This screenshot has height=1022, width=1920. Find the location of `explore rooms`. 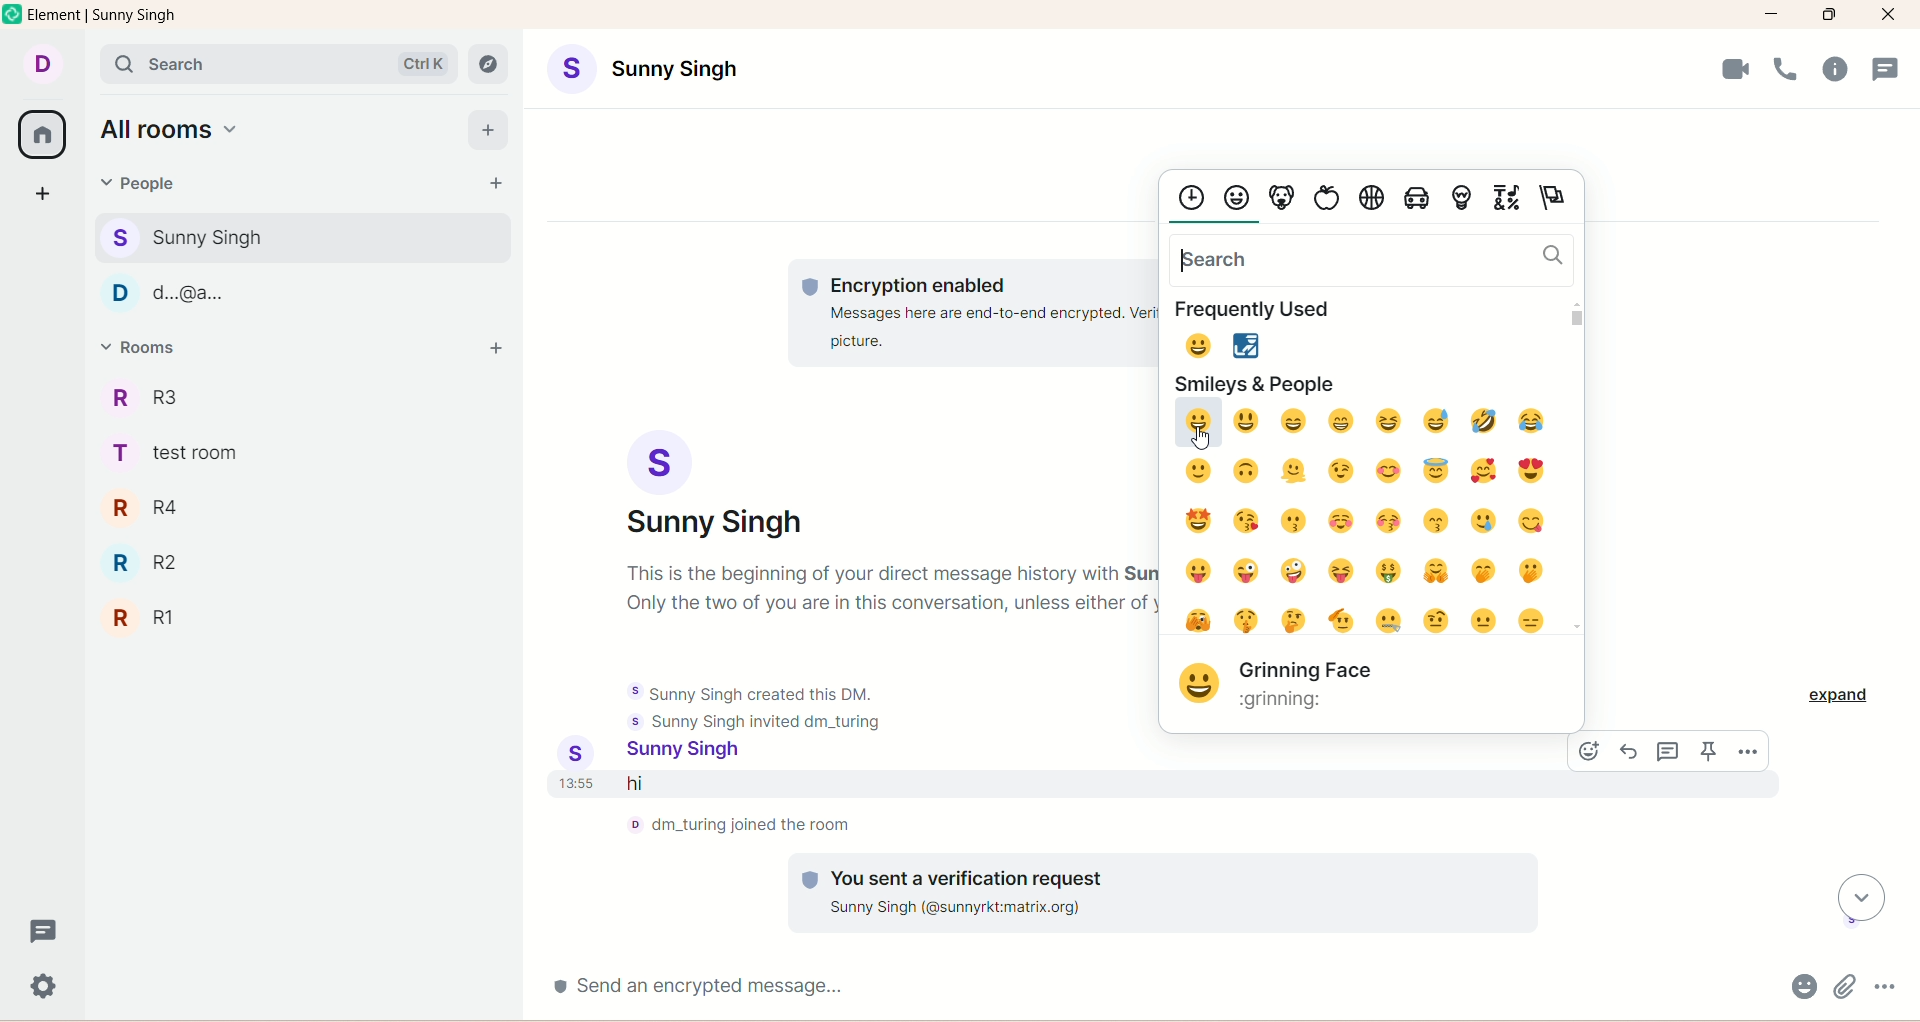

explore rooms is located at coordinates (488, 64).